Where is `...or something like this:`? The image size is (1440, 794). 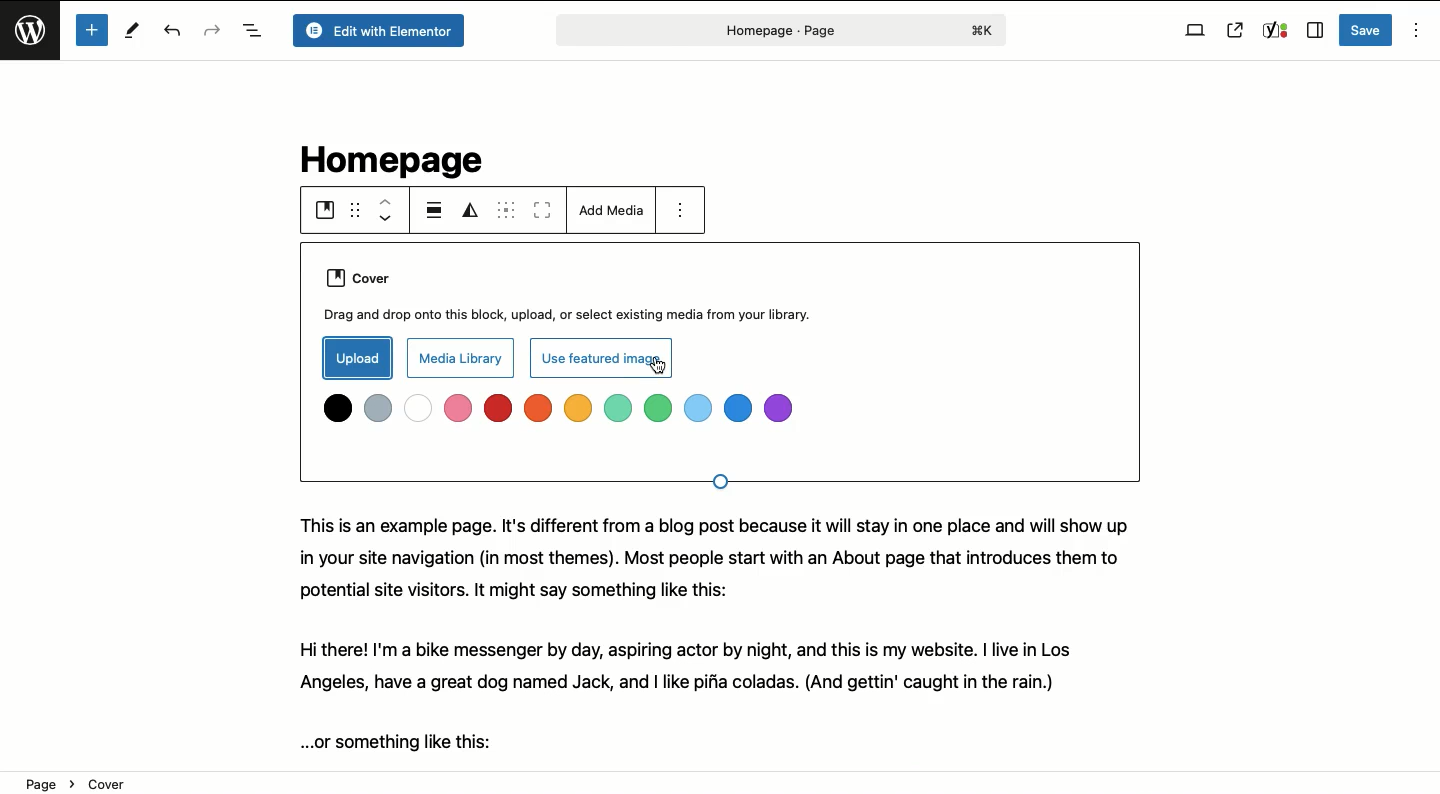 ...or something like this: is located at coordinates (381, 741).